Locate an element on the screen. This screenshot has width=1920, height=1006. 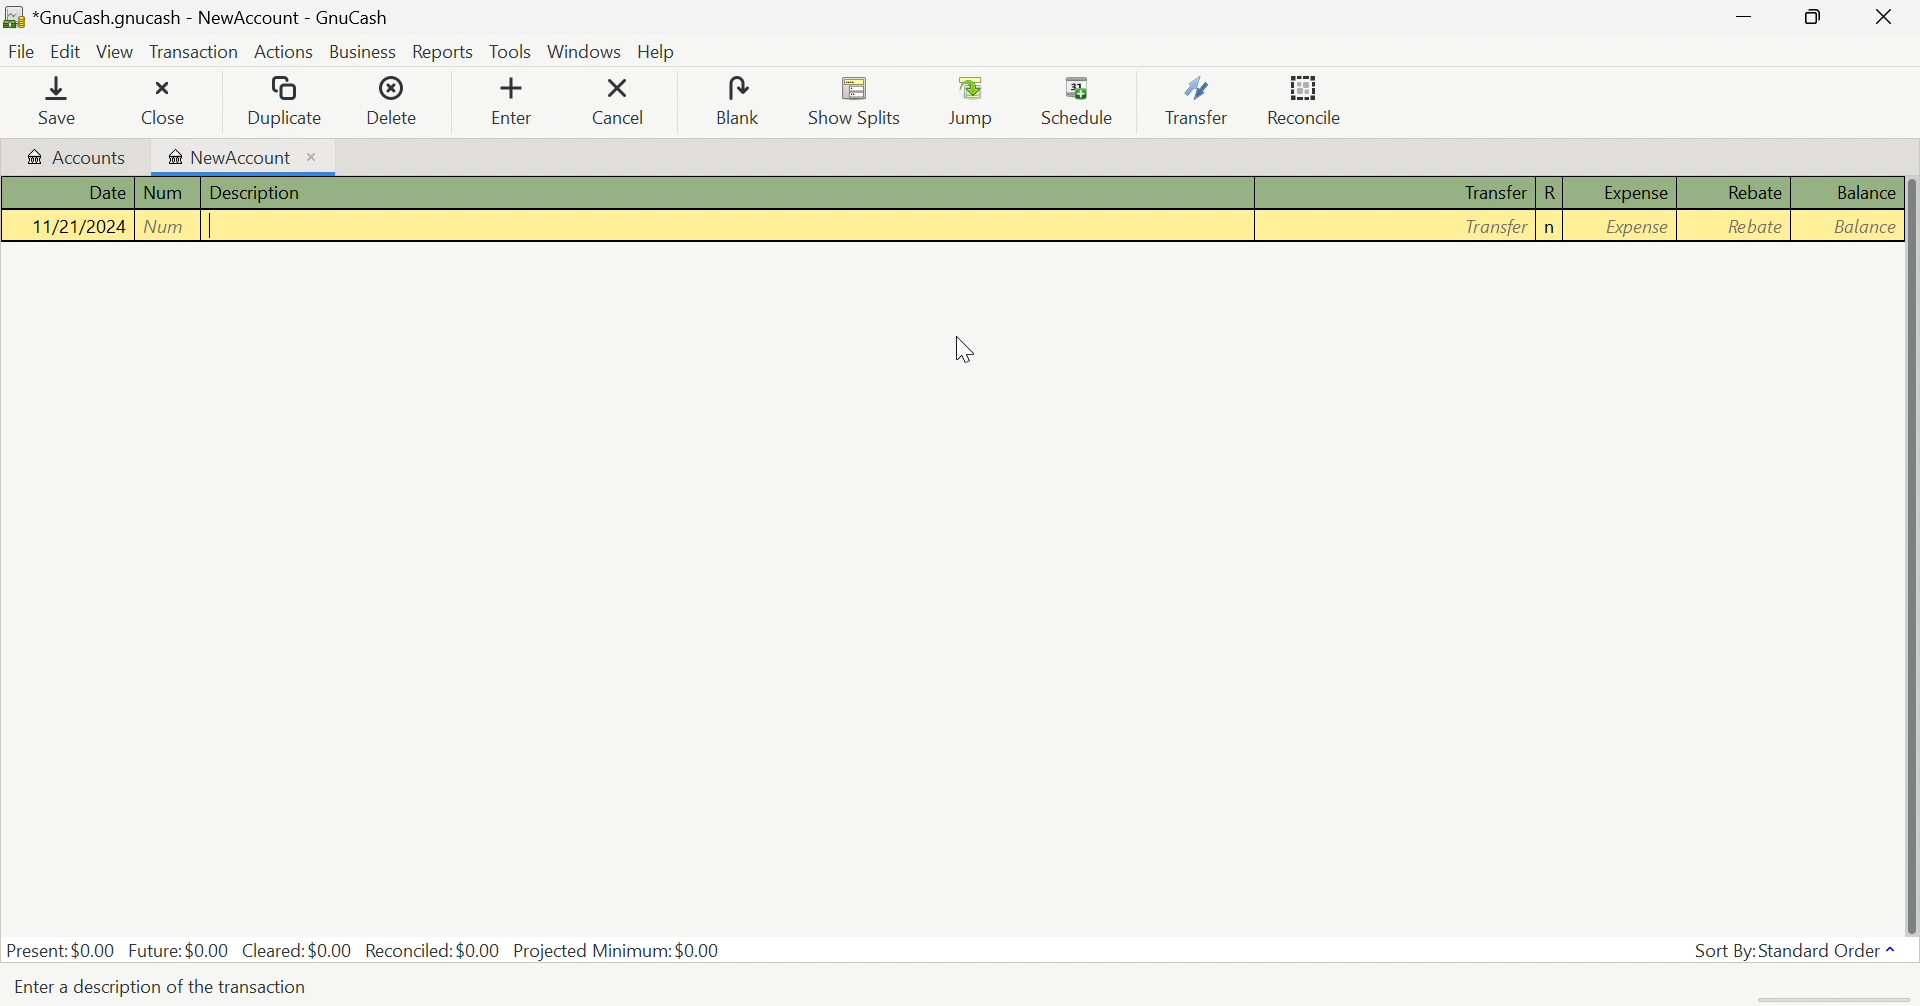
close is located at coordinates (165, 103).